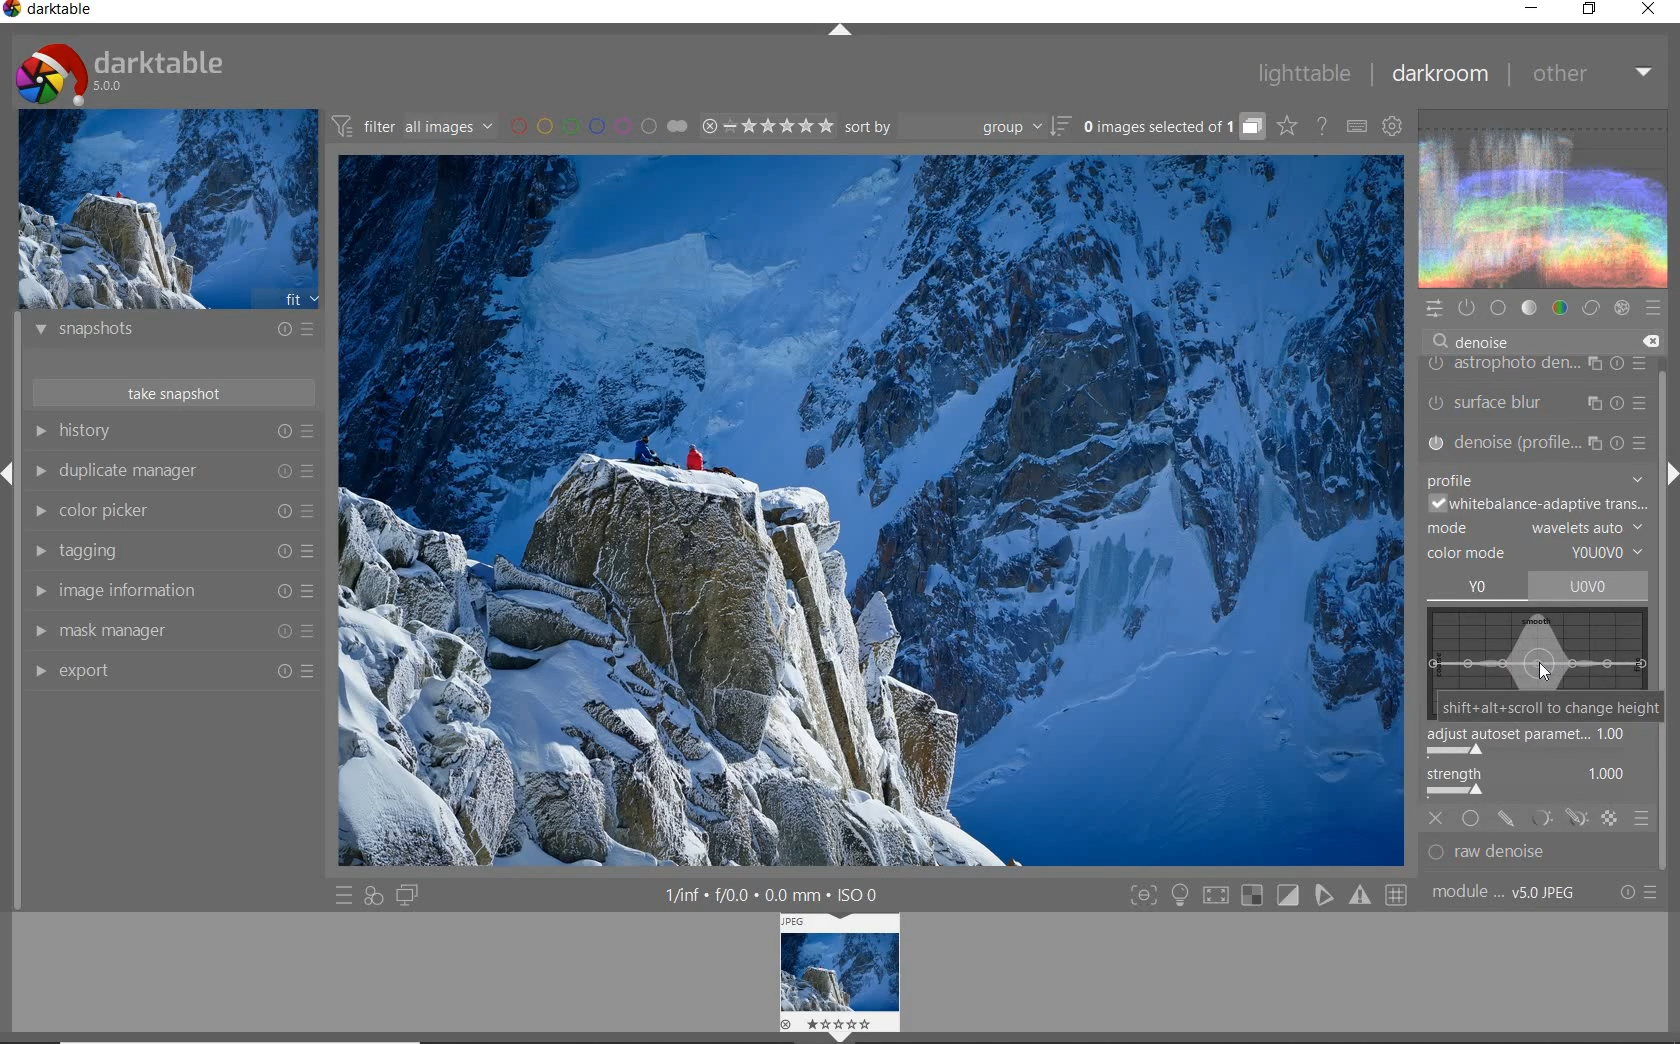  What do you see at coordinates (1641, 892) in the screenshot?
I see `reset or presets and preferences` at bounding box center [1641, 892].